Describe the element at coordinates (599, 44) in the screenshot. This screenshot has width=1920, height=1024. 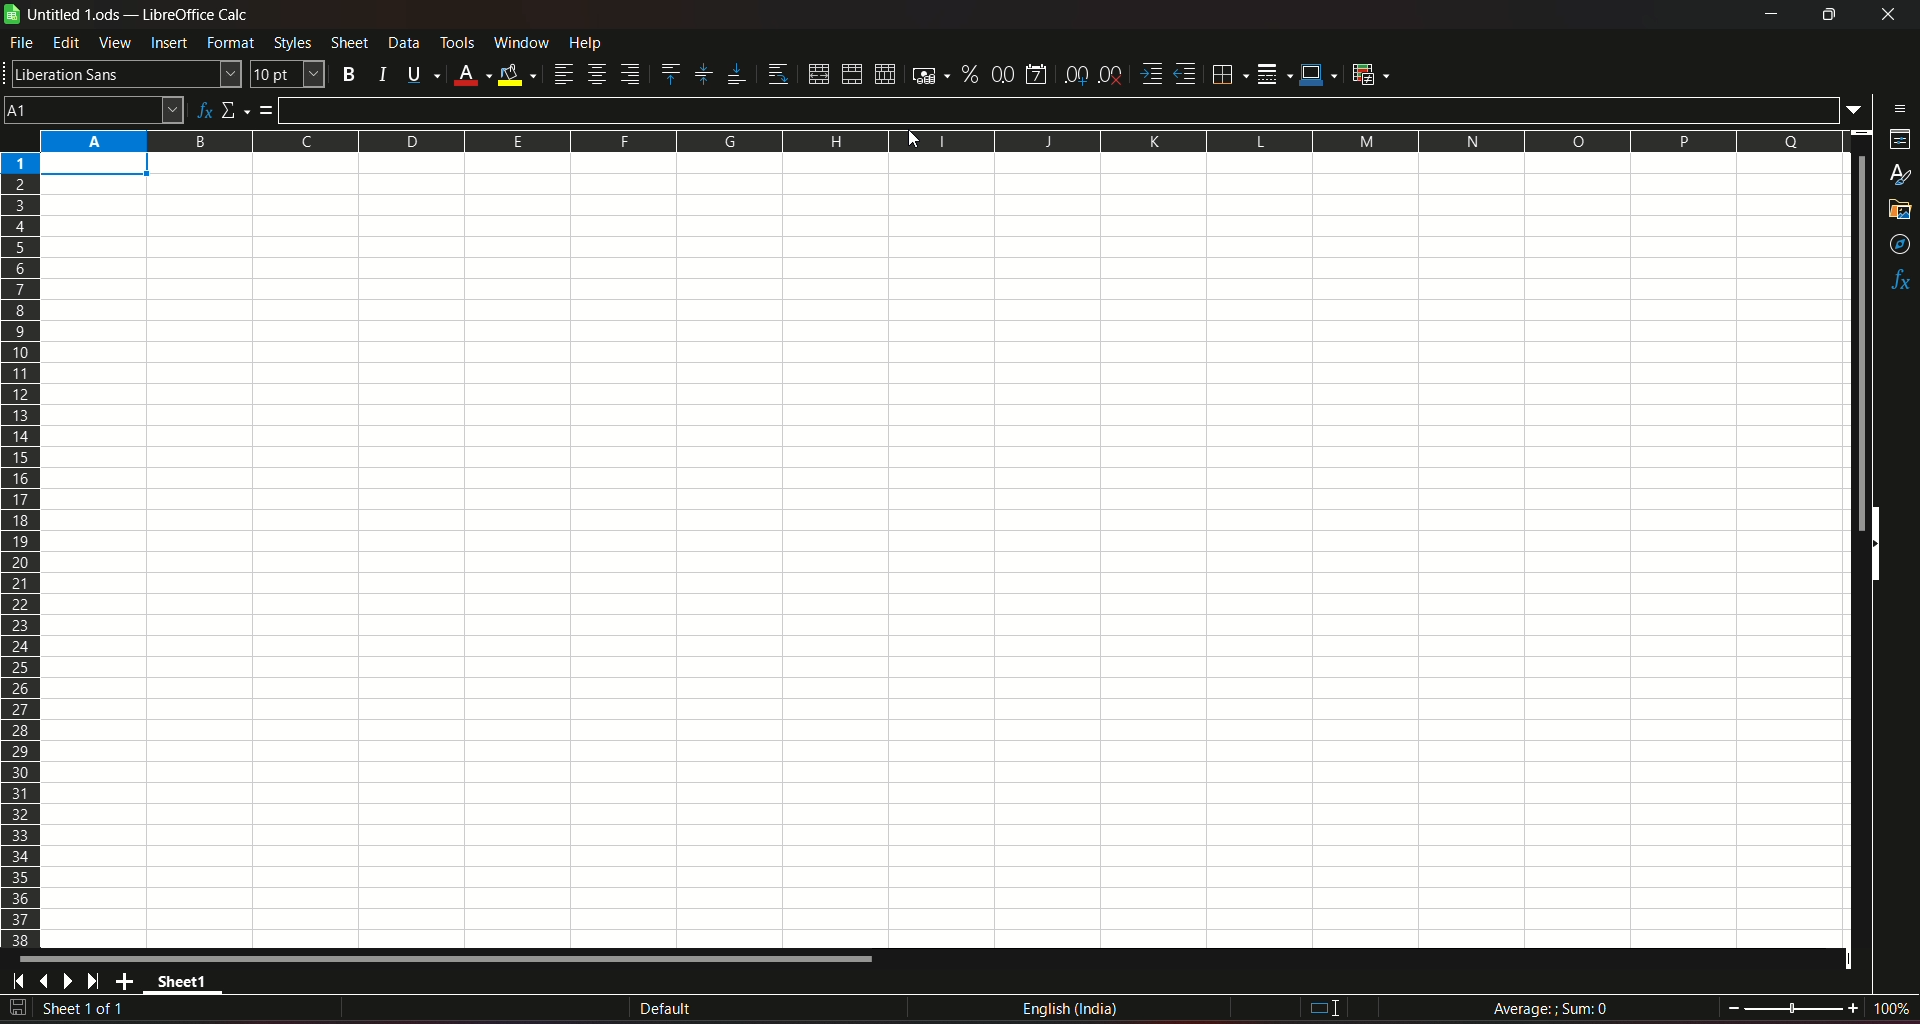
I see `help` at that location.